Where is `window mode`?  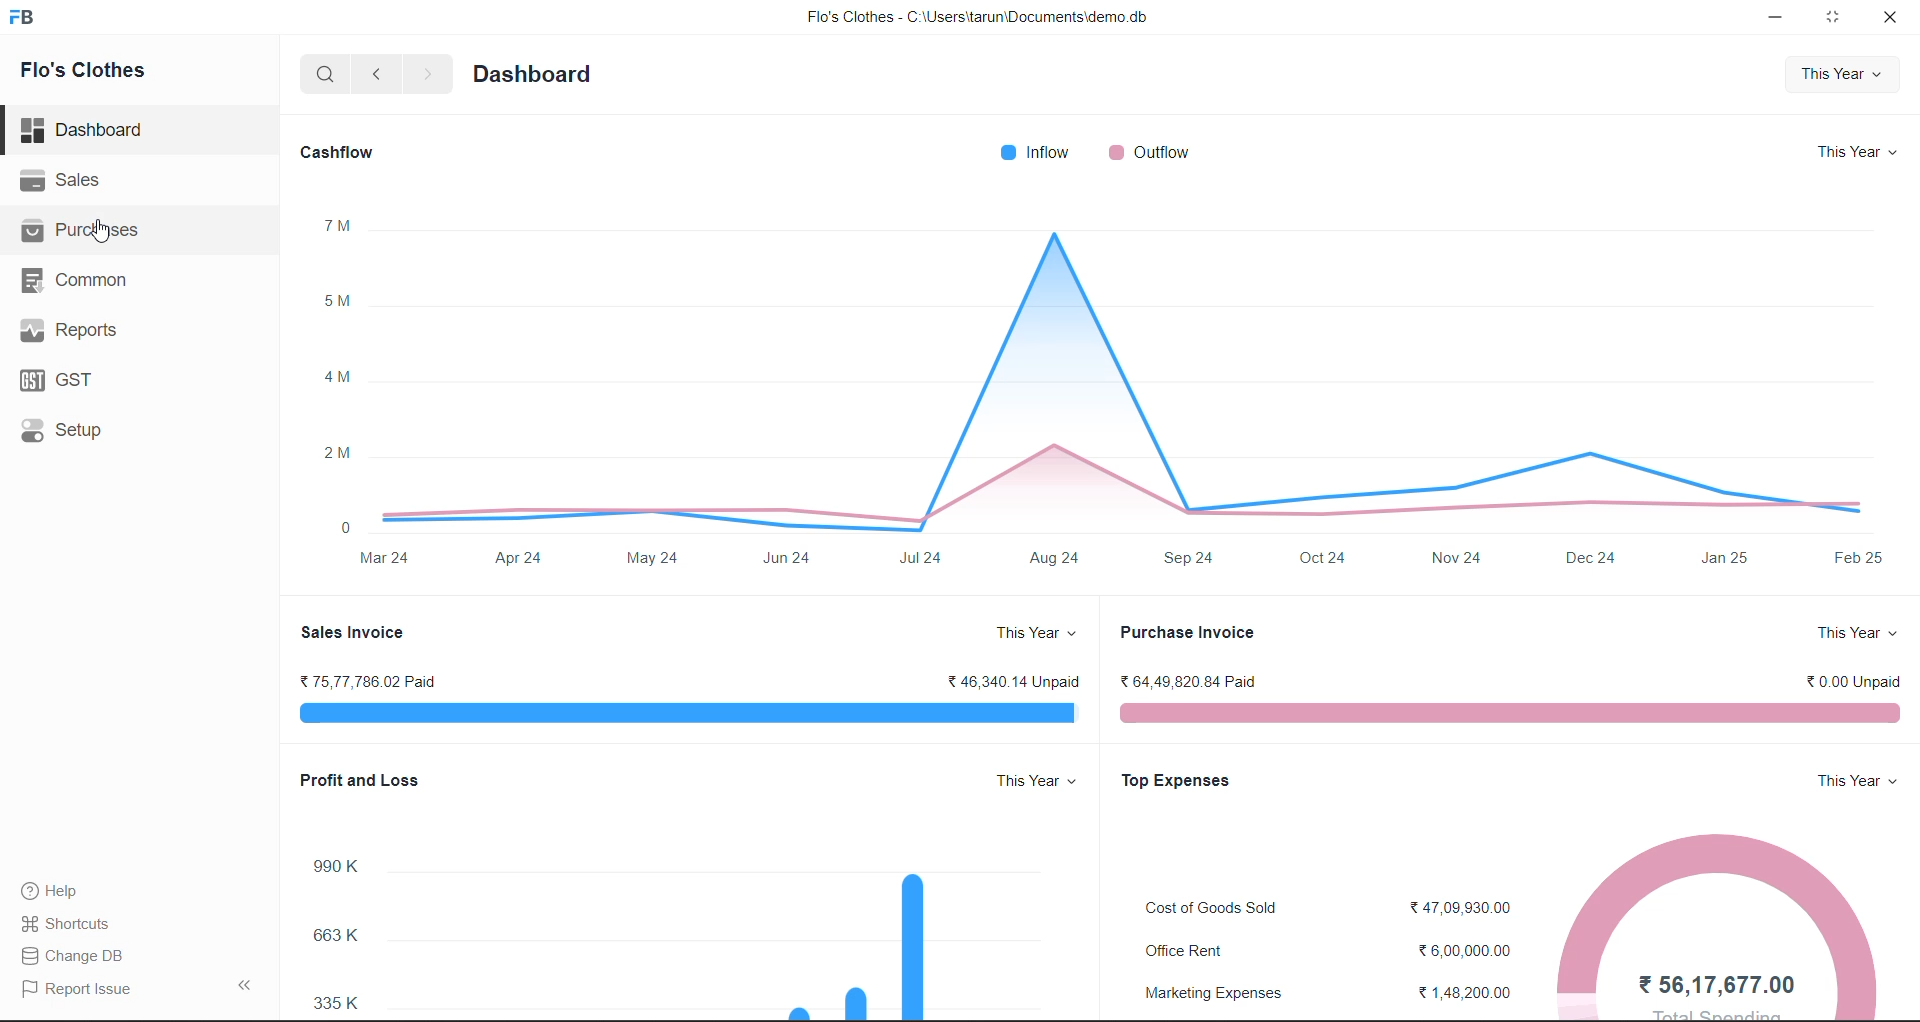
window mode is located at coordinates (1835, 17).